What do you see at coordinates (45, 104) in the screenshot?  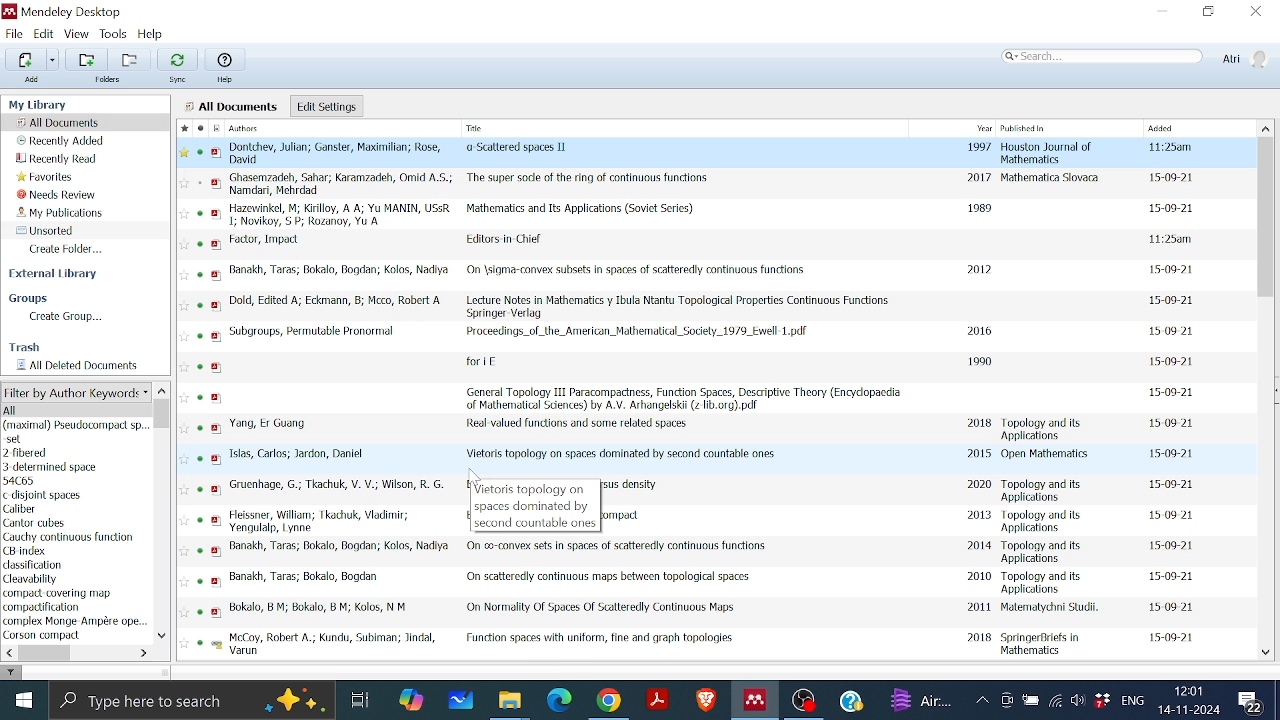 I see `My library` at bounding box center [45, 104].